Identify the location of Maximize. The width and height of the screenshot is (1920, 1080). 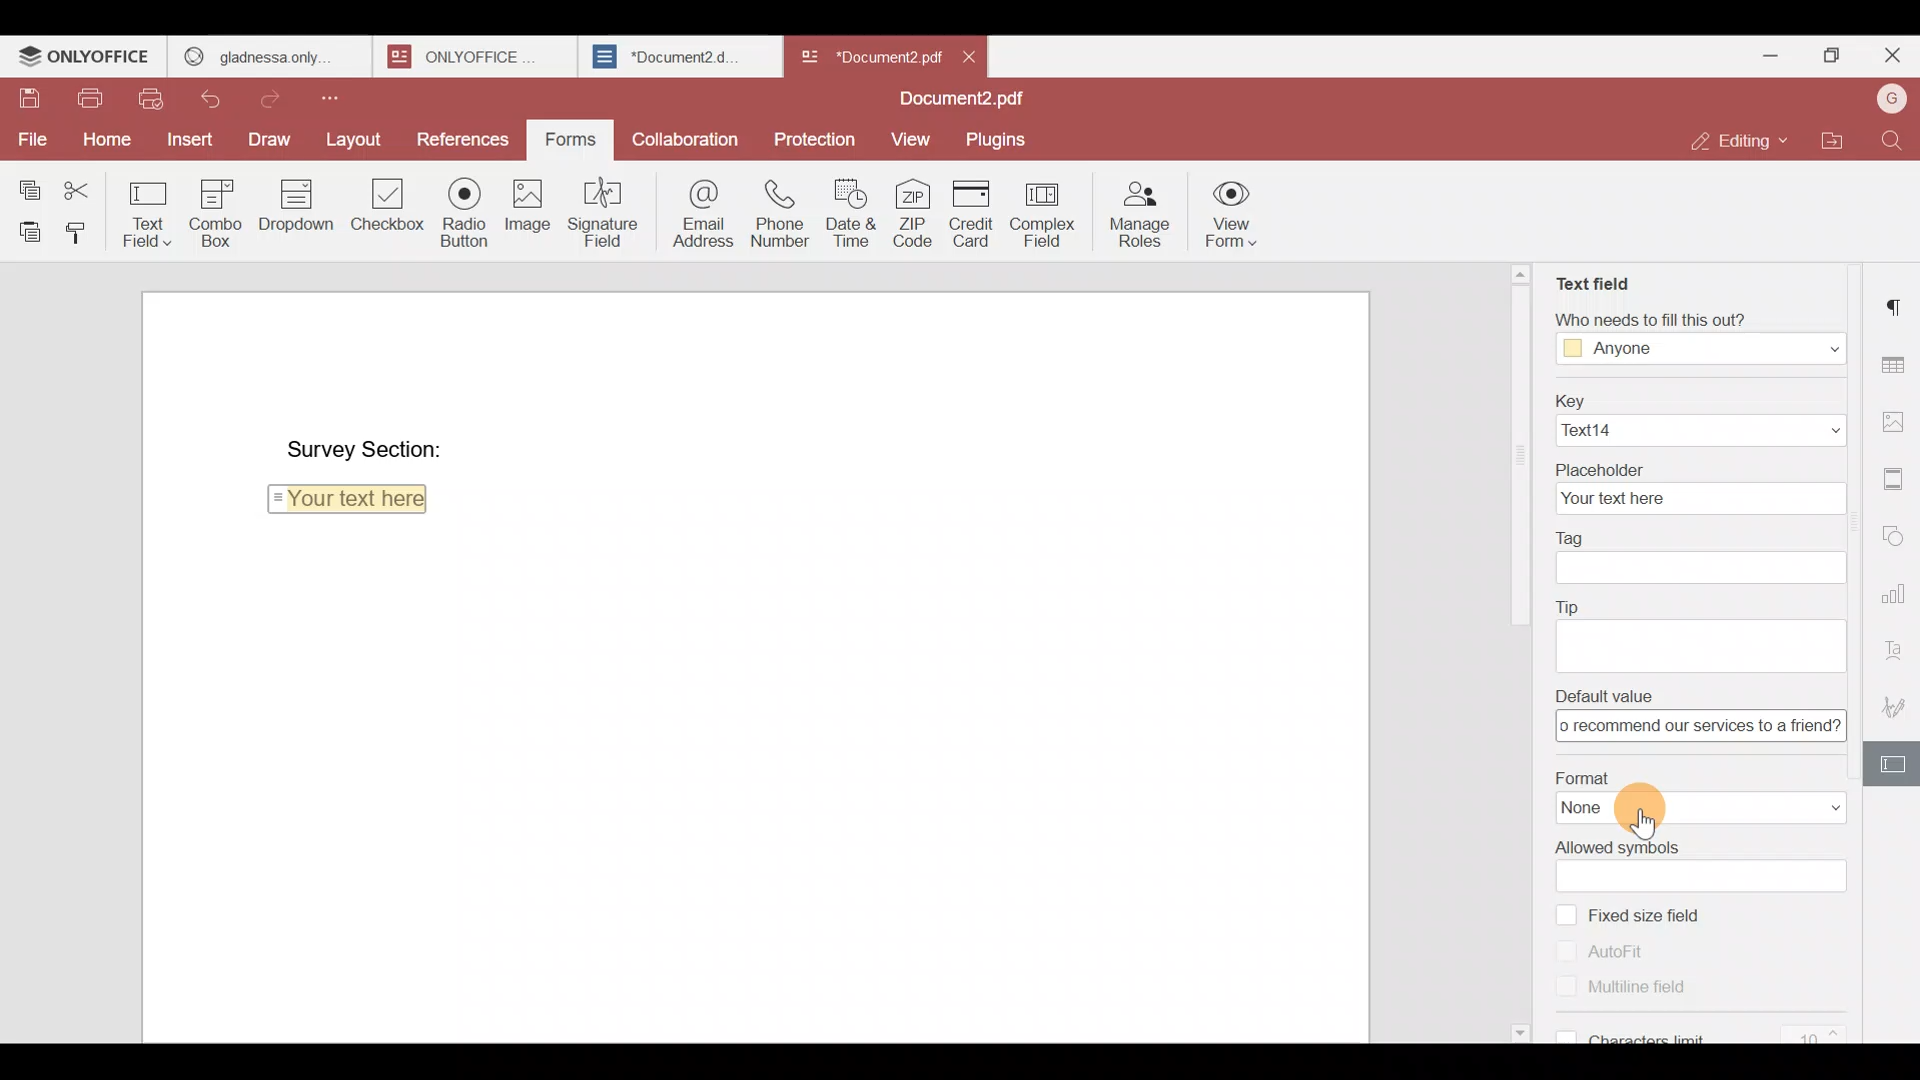
(1836, 56).